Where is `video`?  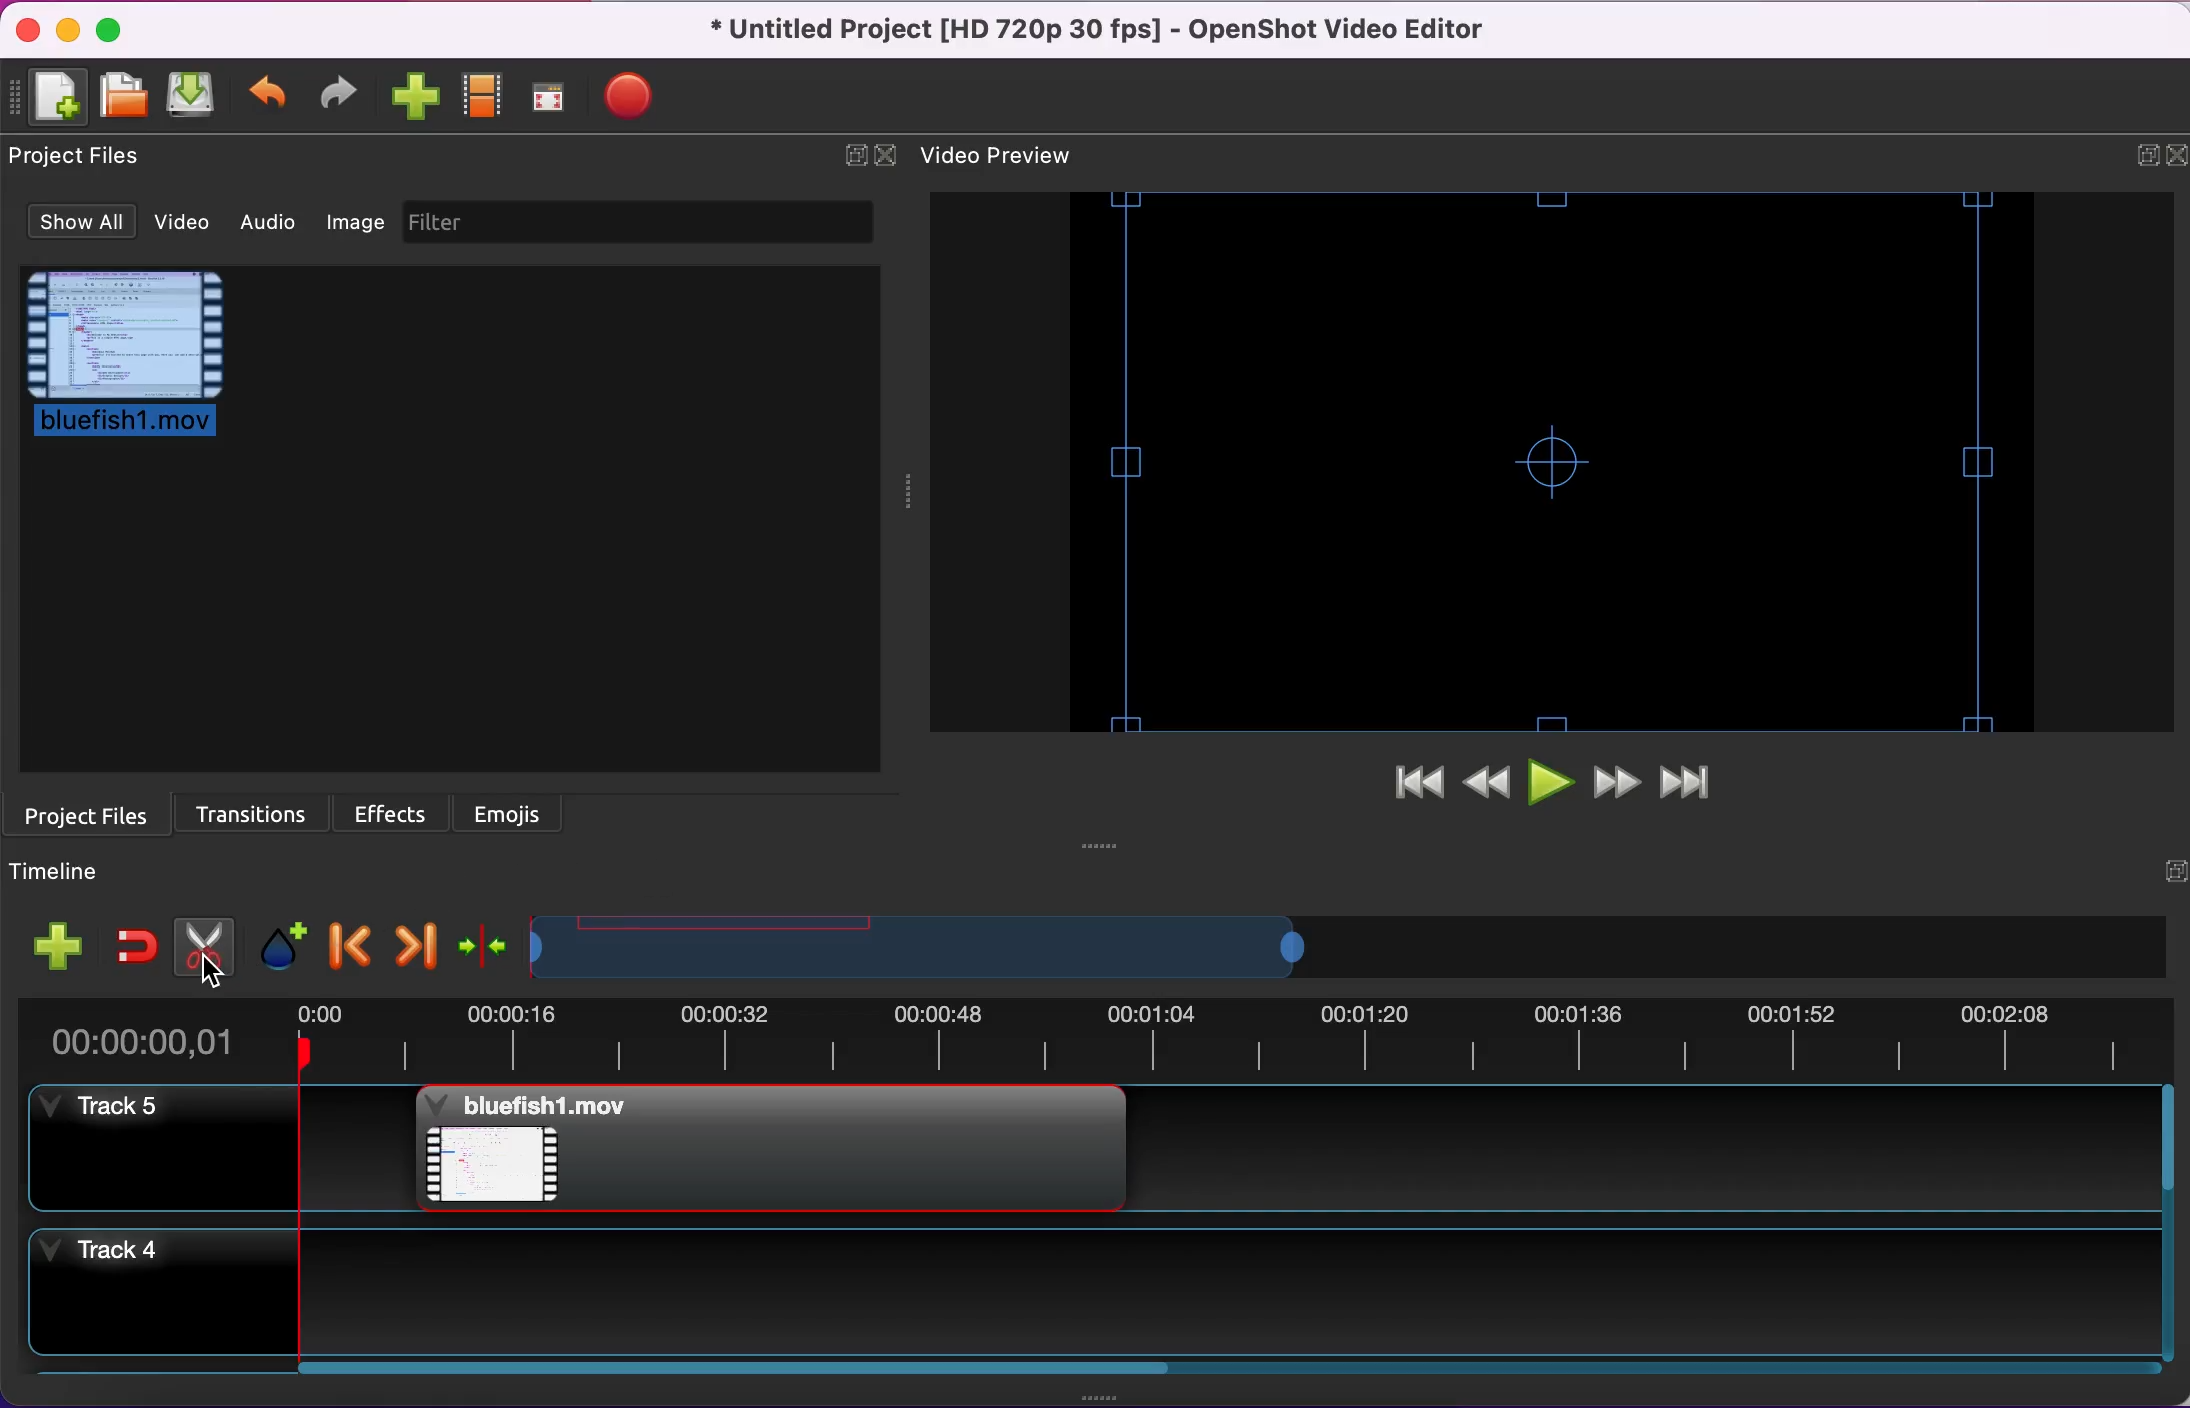
video is located at coordinates (179, 224).